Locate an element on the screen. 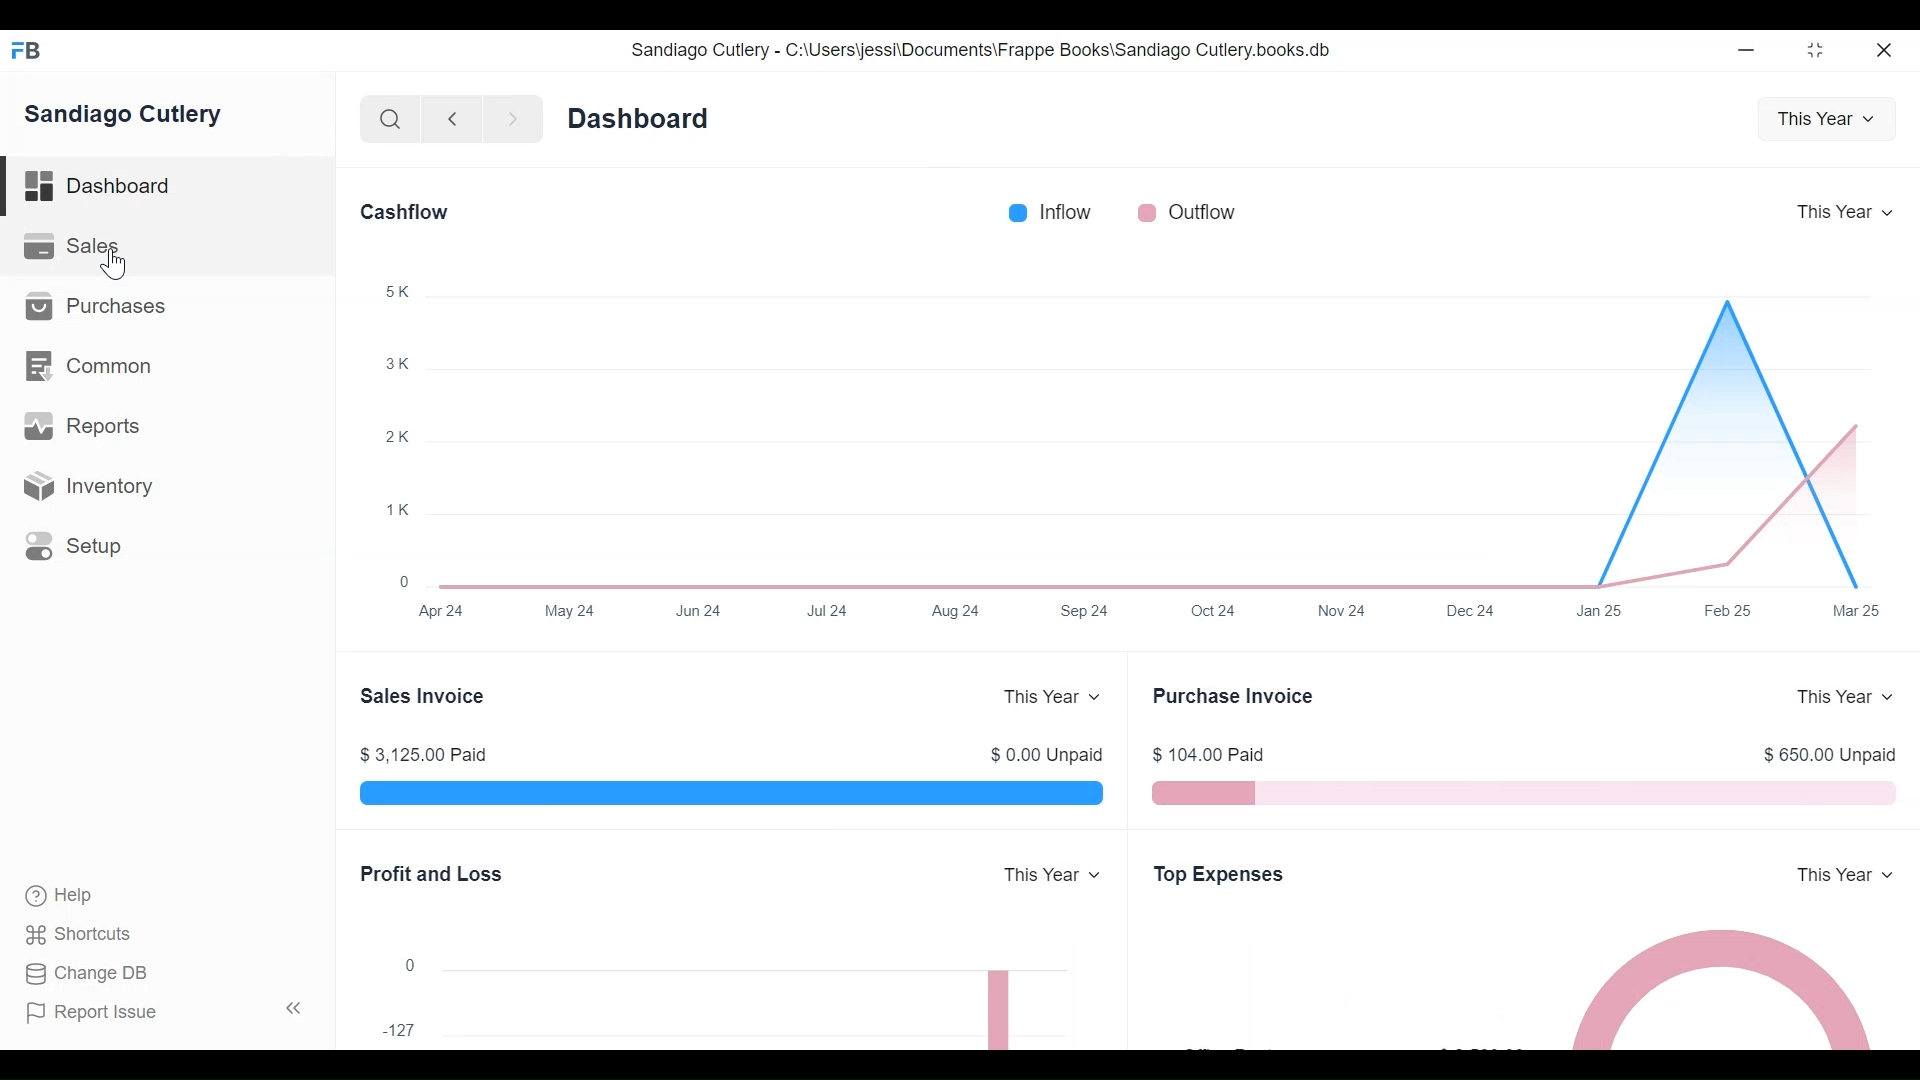 This screenshot has height=1080, width=1920. $ 104.00 Paid is located at coordinates (1212, 755).